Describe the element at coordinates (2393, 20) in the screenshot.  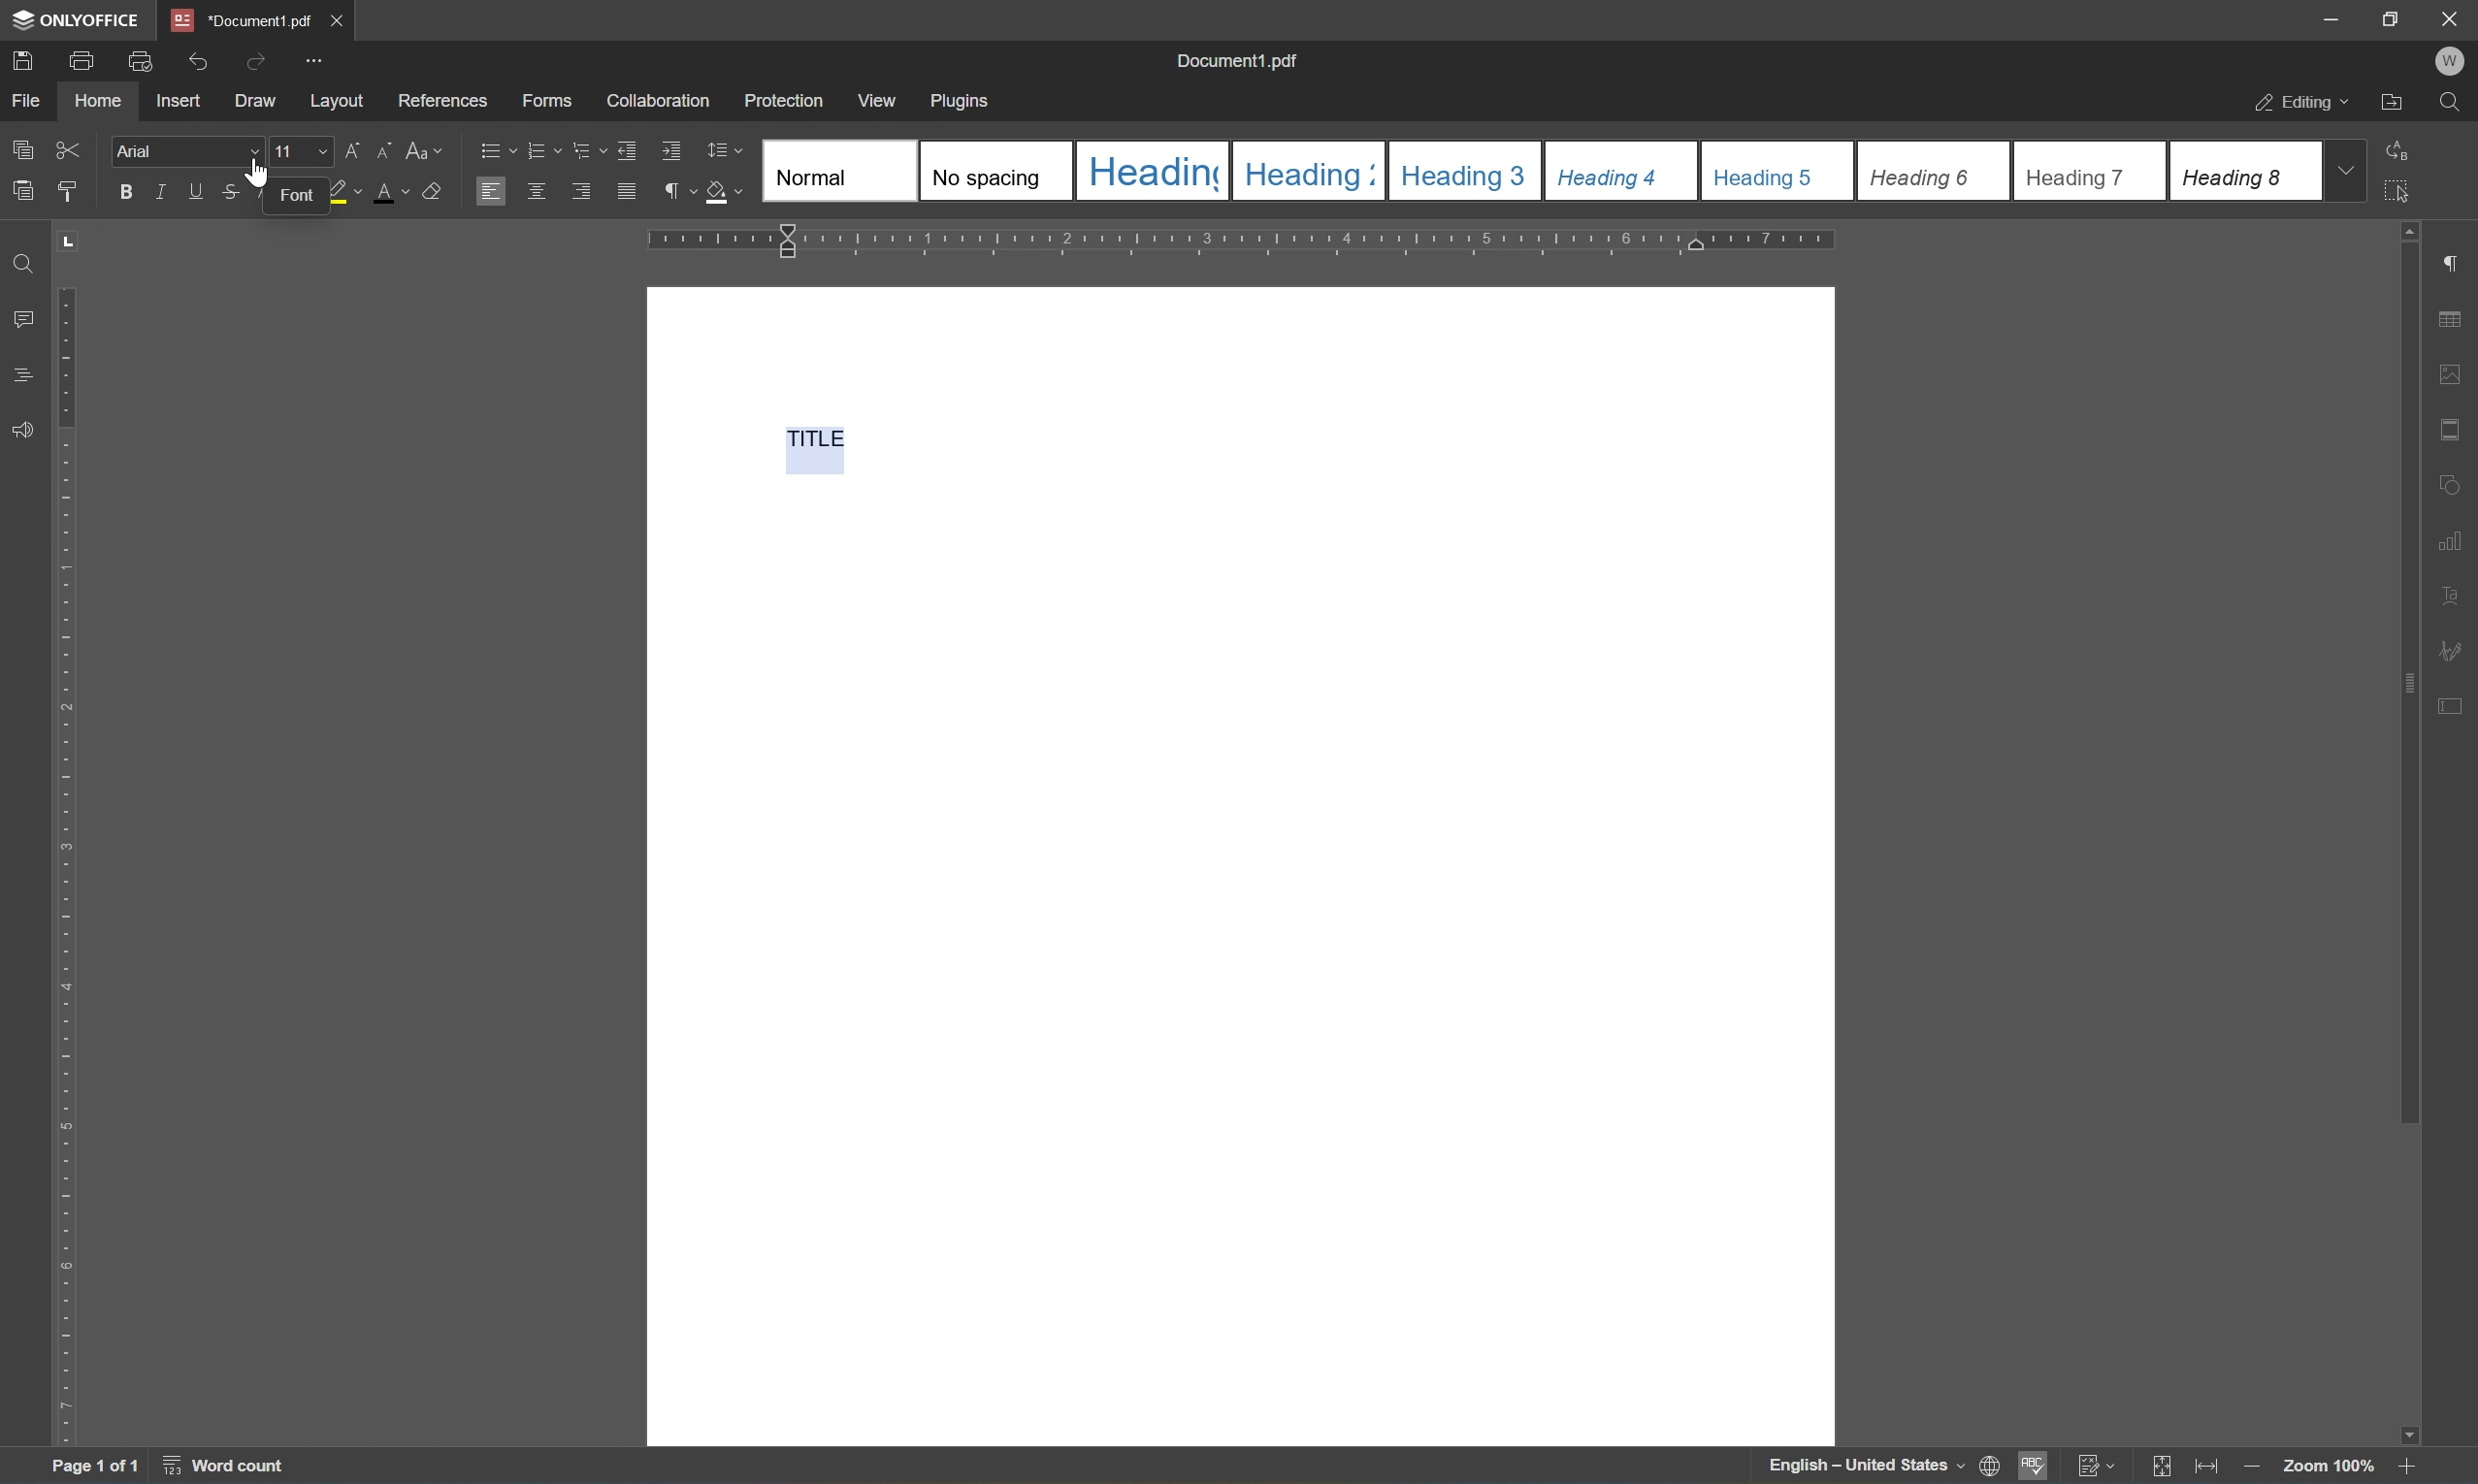
I see `restore down` at that location.